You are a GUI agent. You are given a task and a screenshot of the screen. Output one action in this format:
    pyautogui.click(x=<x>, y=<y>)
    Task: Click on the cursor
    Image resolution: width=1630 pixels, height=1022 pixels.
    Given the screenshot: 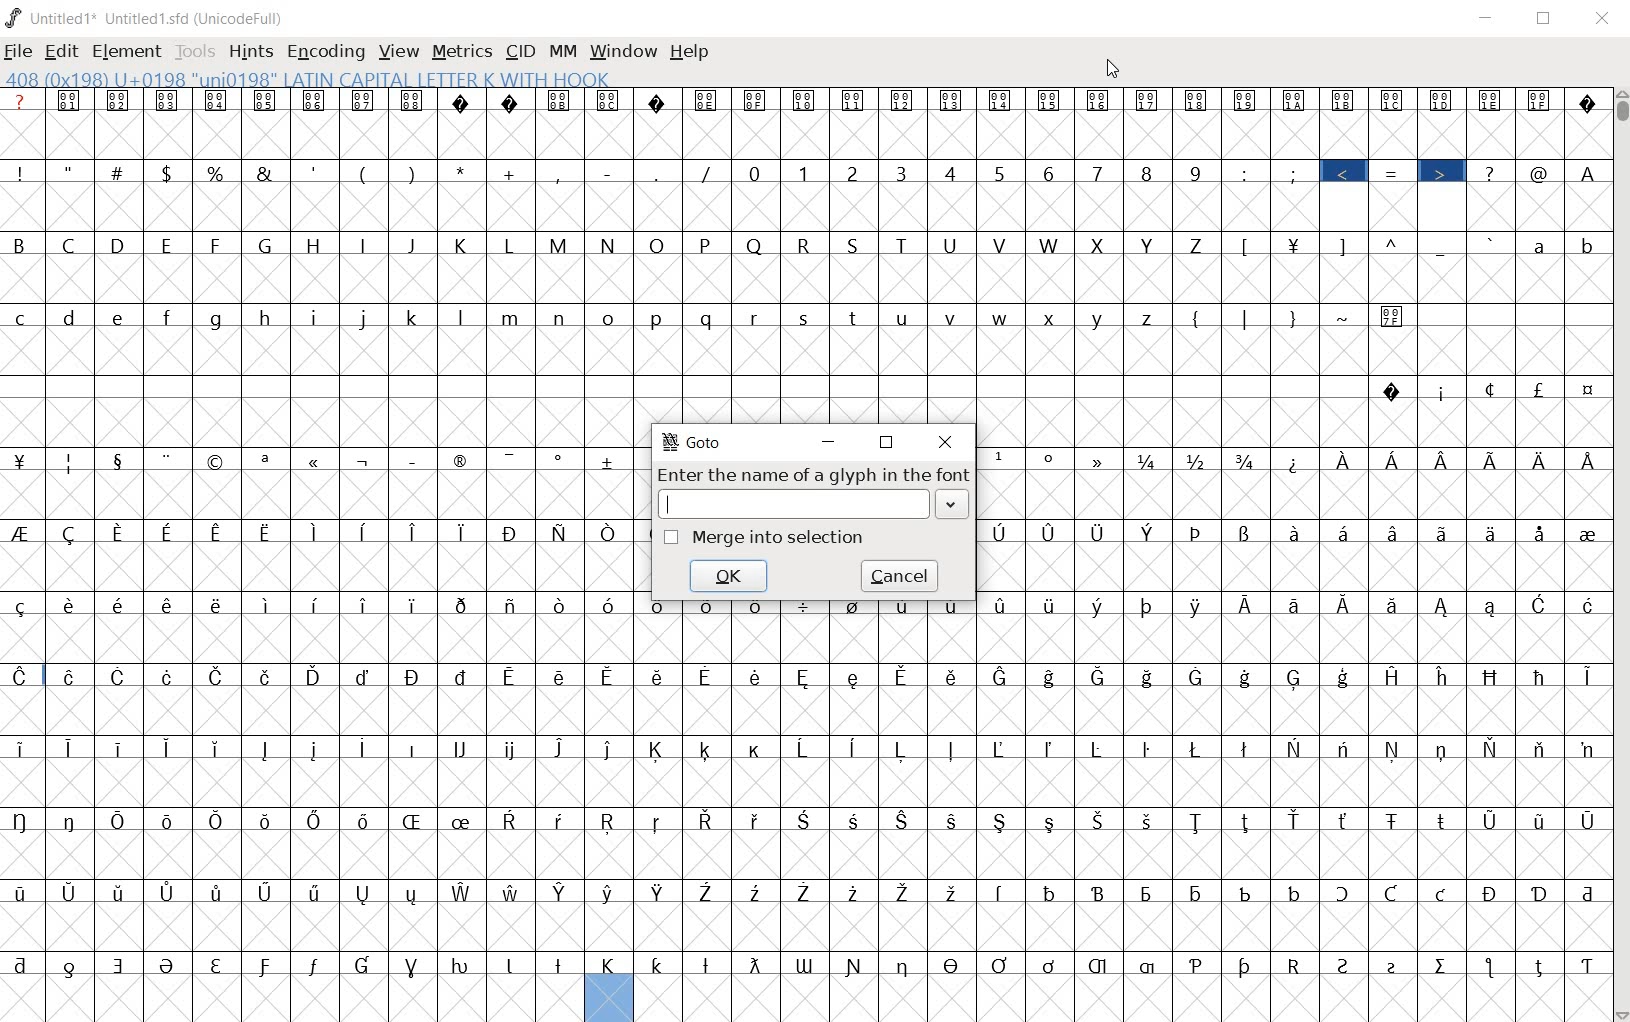 What is the action you would take?
    pyautogui.click(x=1113, y=67)
    